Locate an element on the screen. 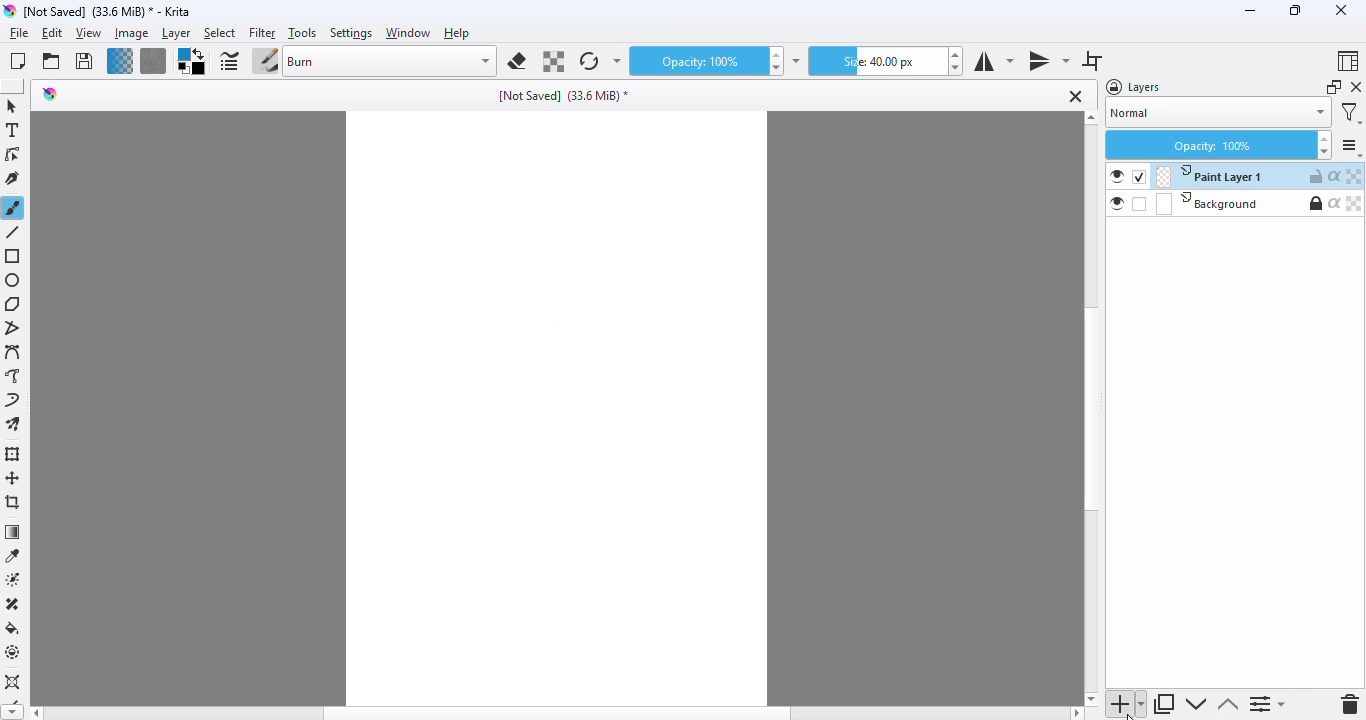  freehand brush tool is located at coordinates (13, 207).